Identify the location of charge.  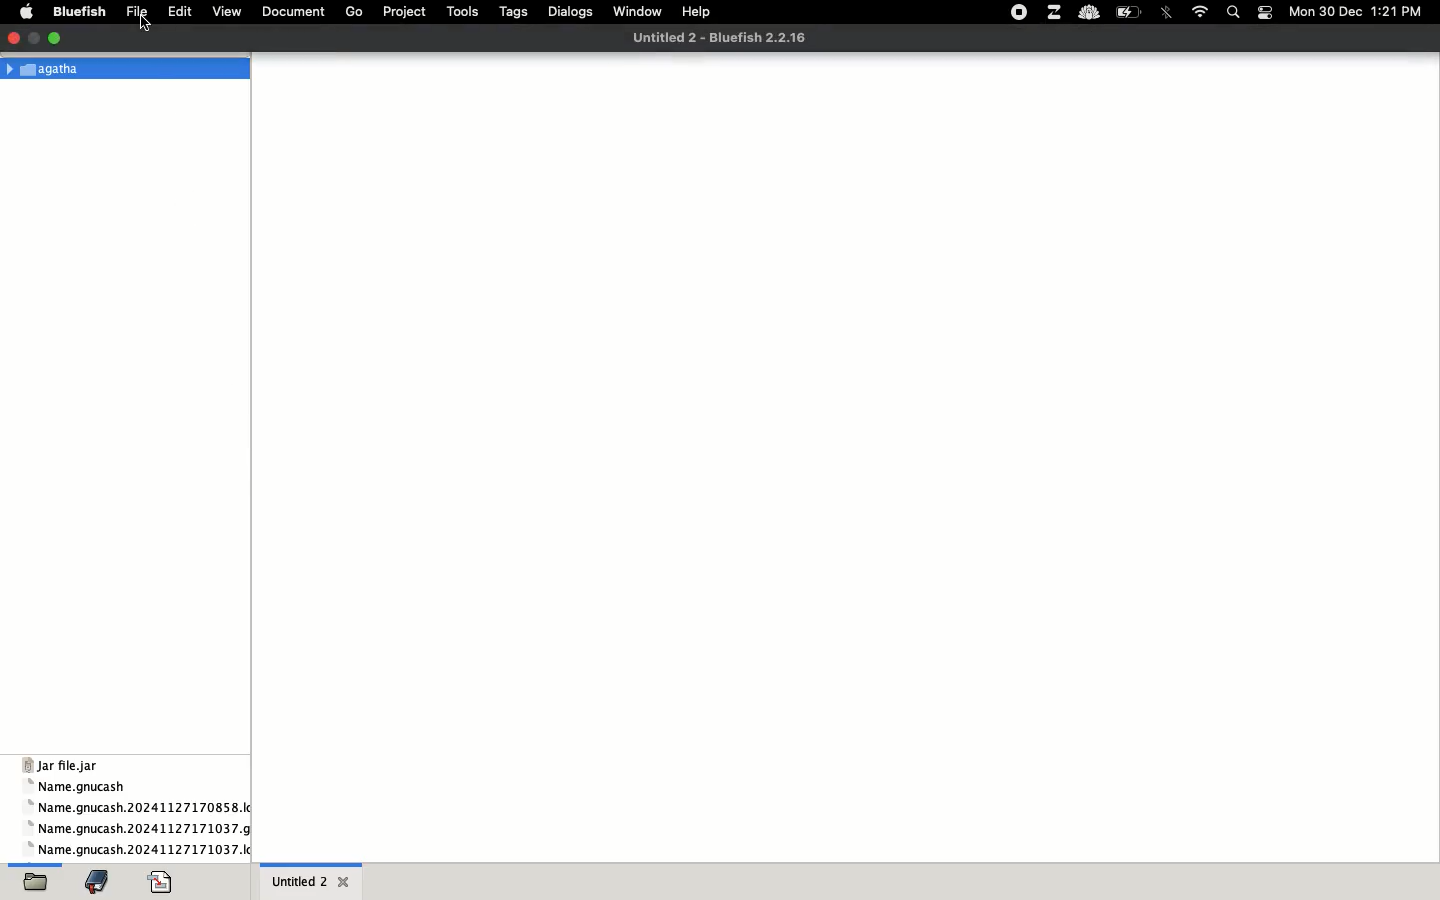
(1130, 12).